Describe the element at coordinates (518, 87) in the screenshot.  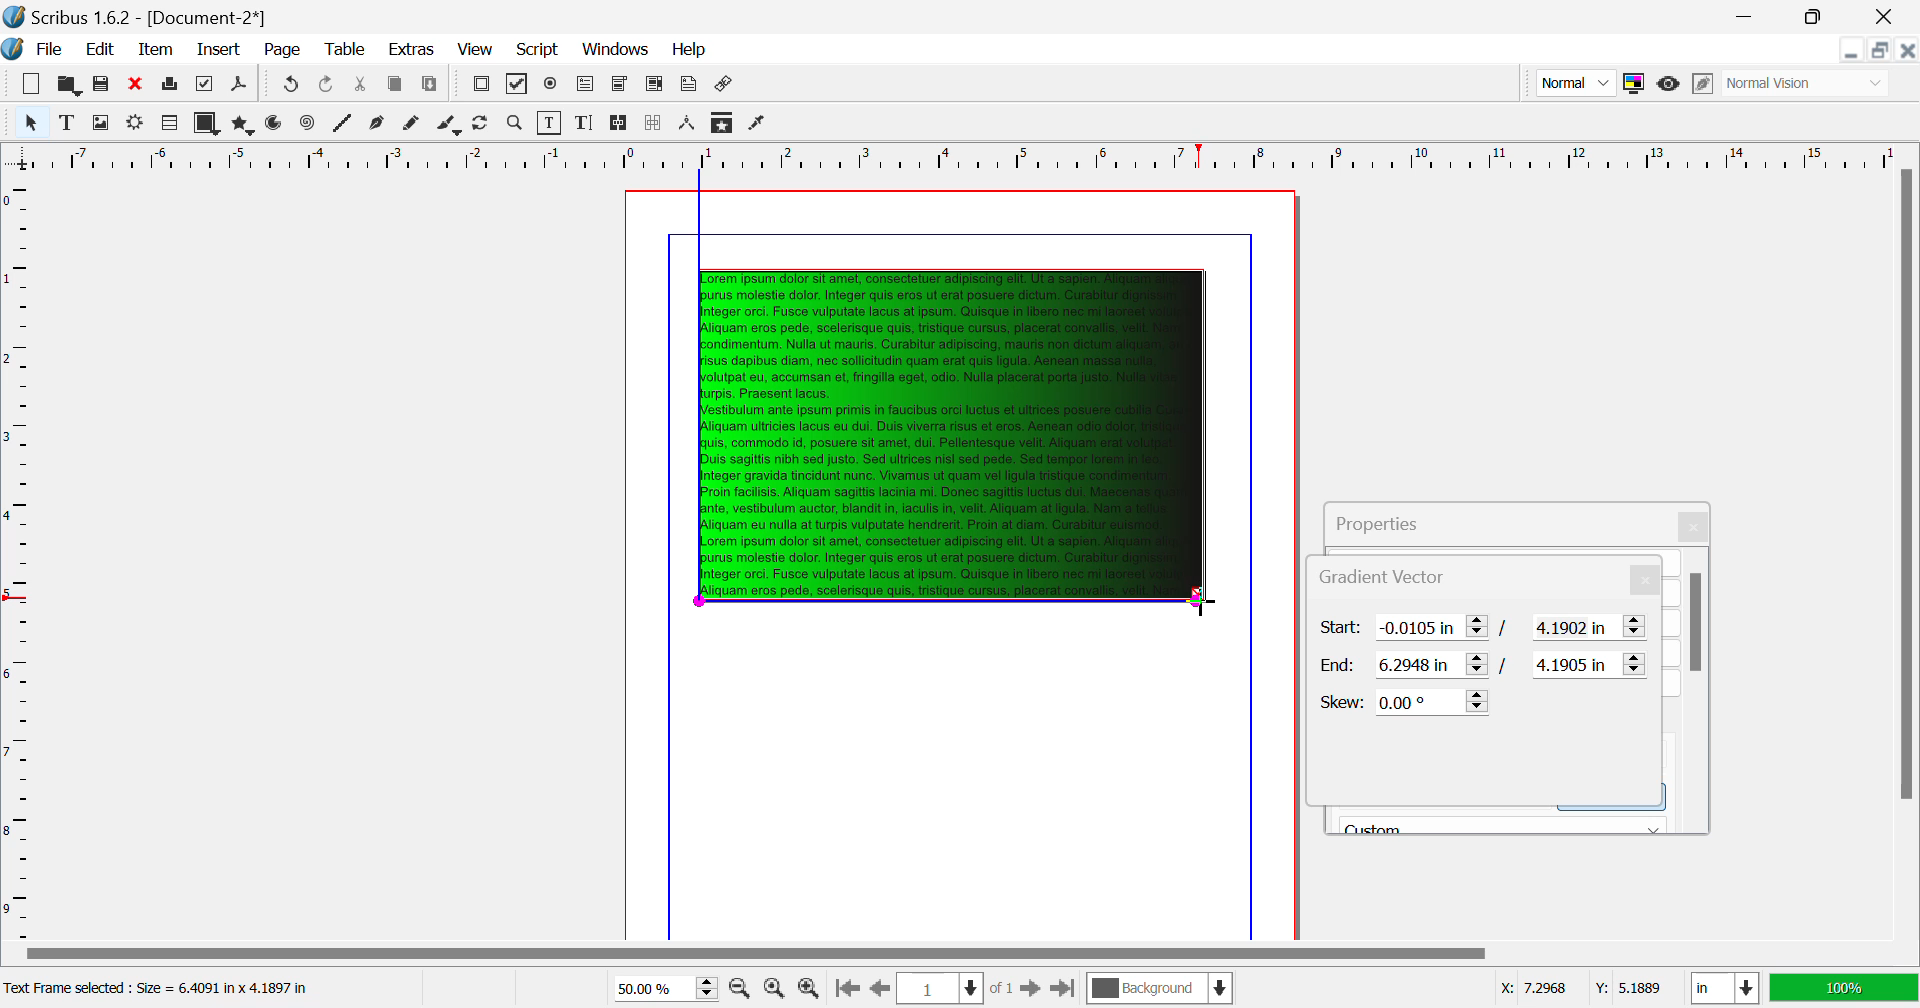
I see `Pdf Checkbox` at that location.